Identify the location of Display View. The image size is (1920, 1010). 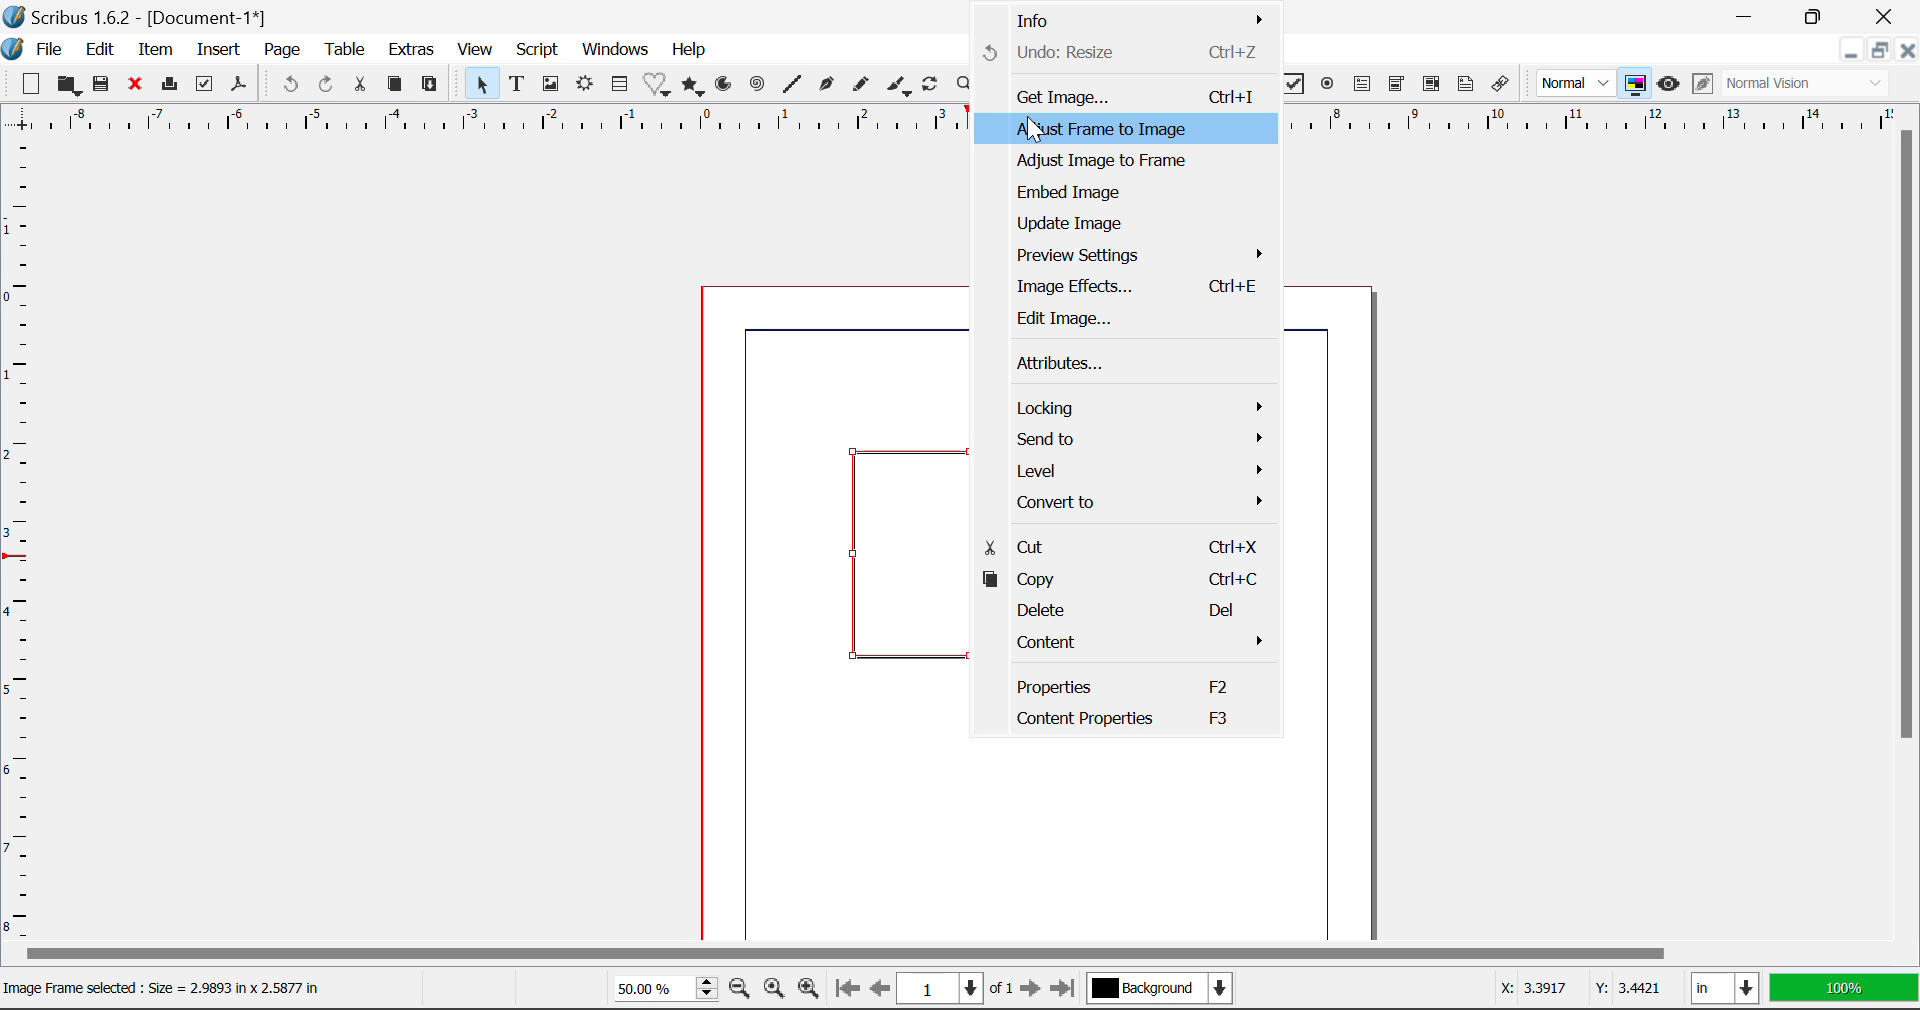
(1838, 987).